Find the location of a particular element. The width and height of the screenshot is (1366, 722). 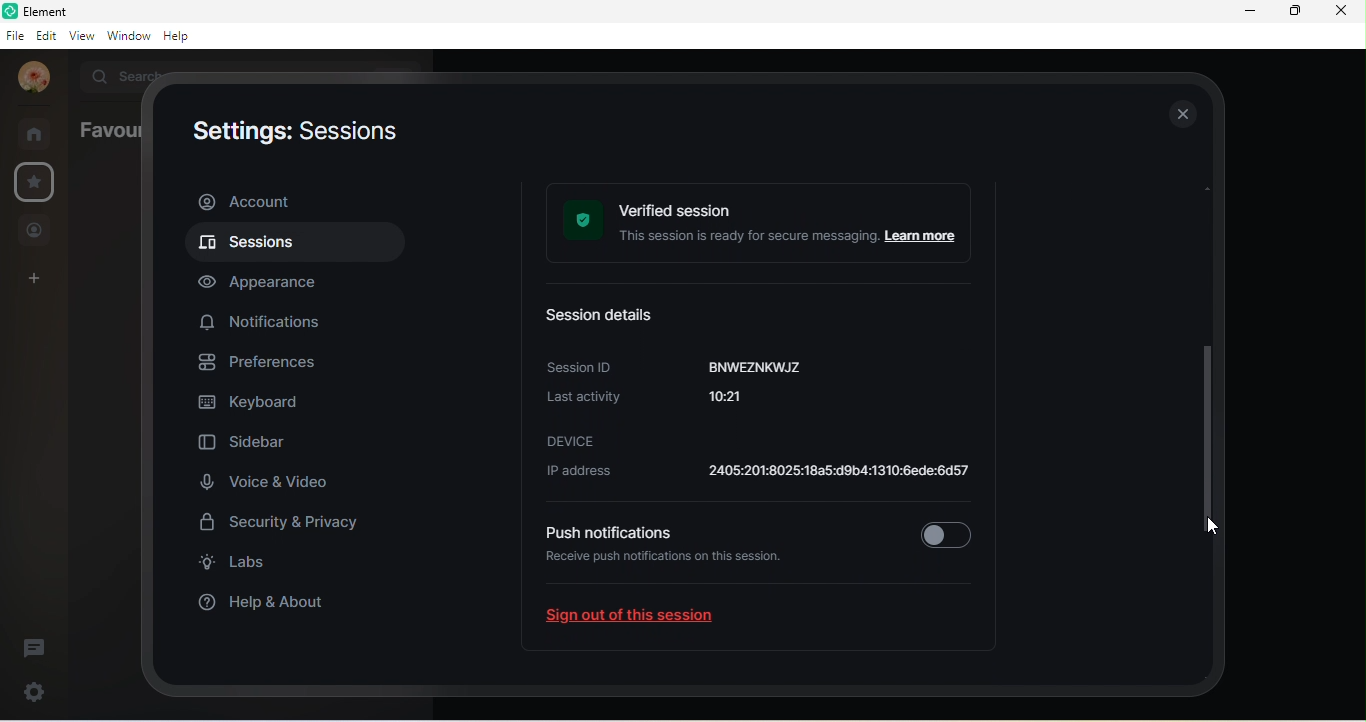

sign out of this session is located at coordinates (646, 620).